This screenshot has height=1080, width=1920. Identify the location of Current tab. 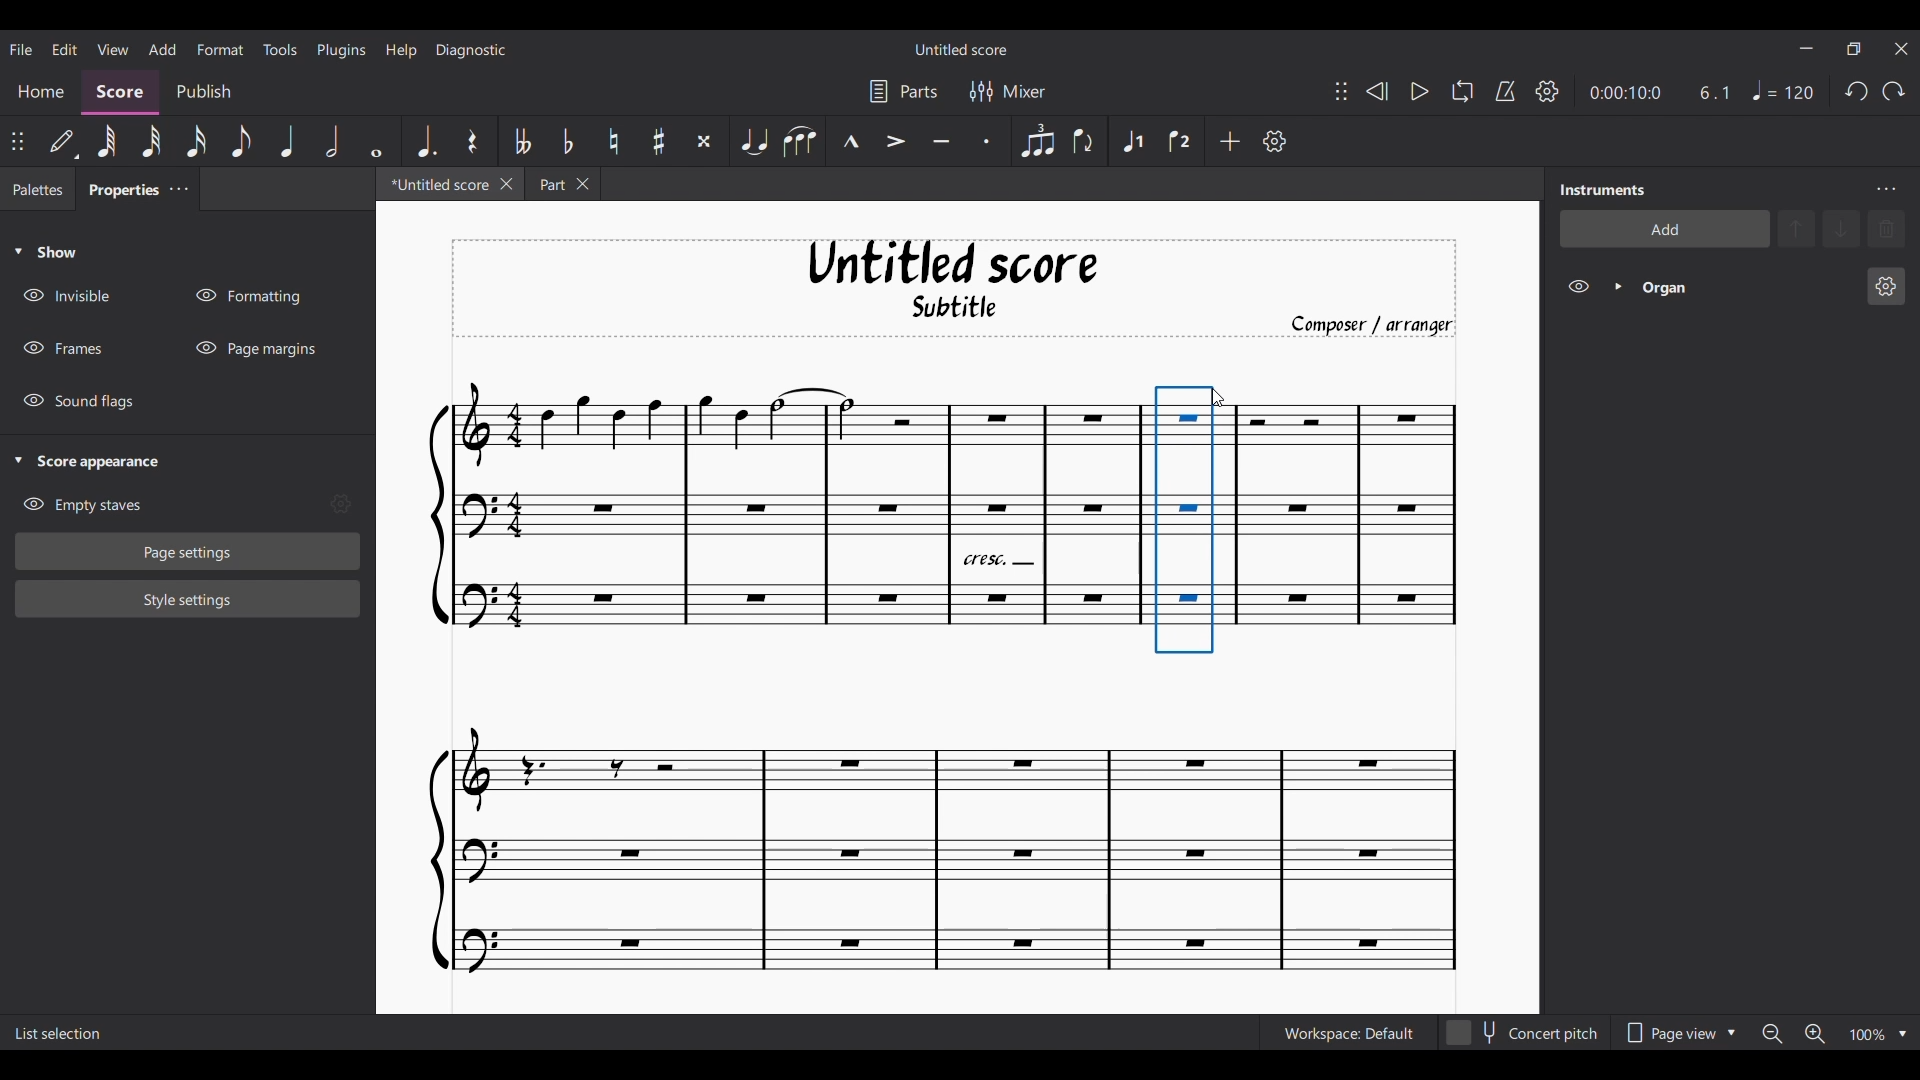
(436, 184).